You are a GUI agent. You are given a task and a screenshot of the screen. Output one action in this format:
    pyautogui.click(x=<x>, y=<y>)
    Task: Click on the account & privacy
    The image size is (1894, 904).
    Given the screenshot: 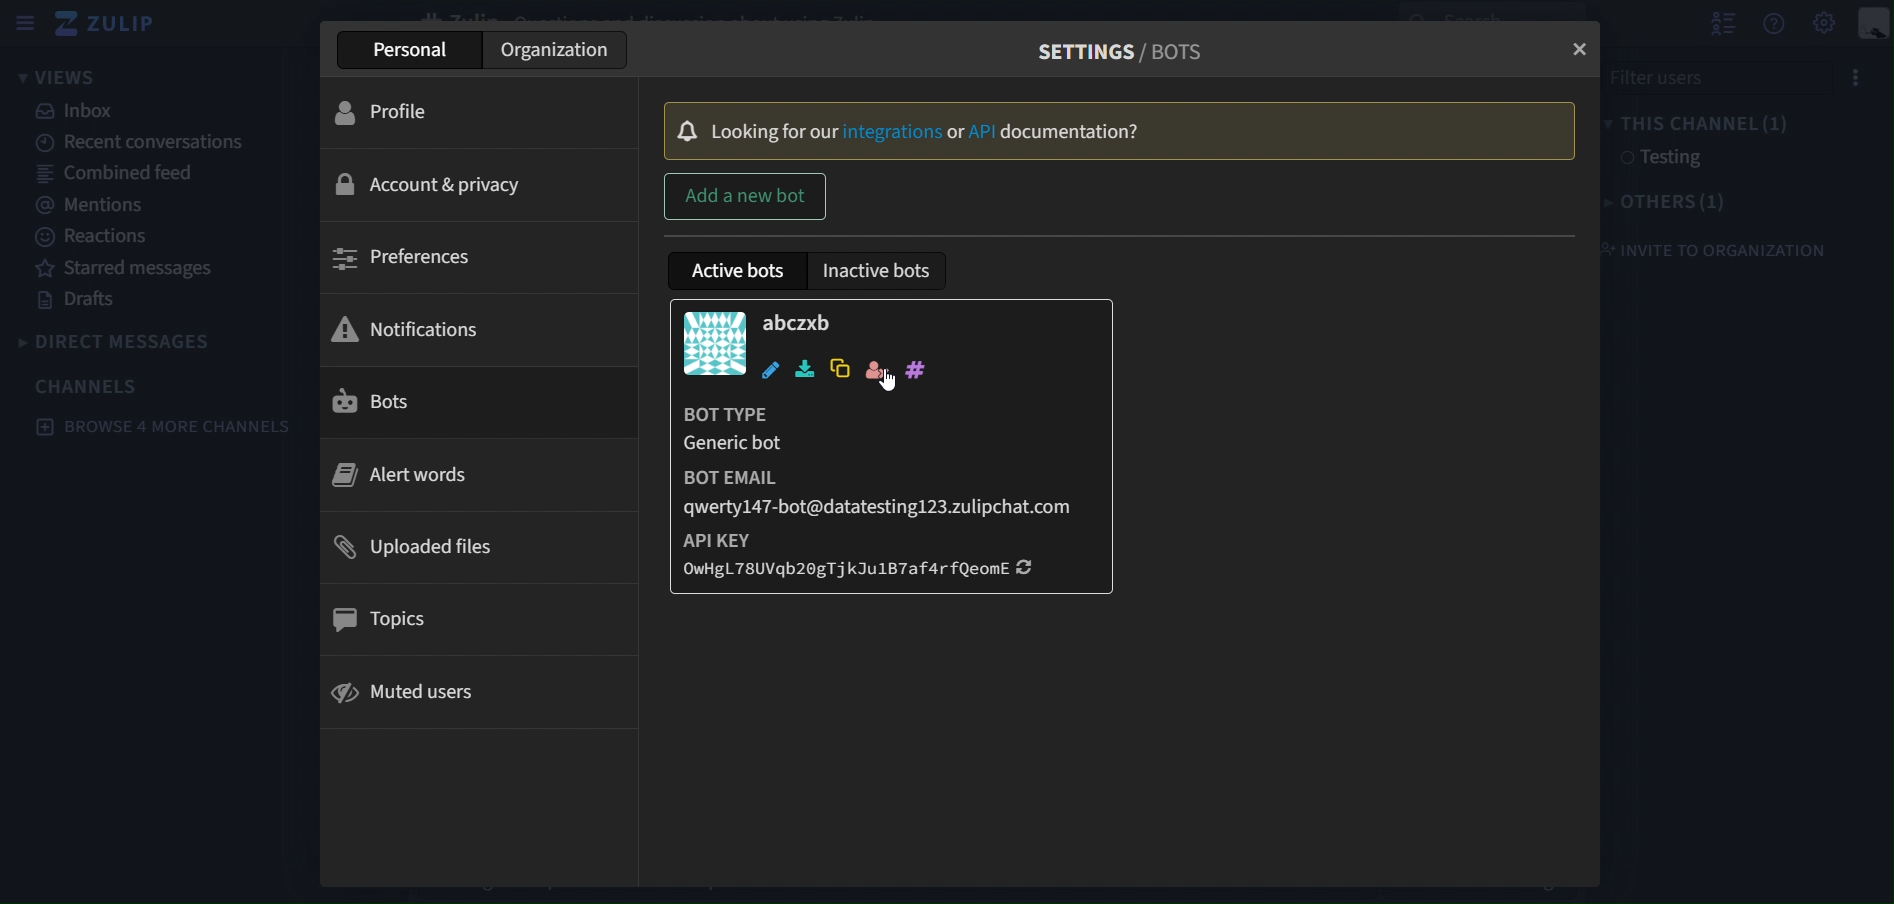 What is the action you would take?
    pyautogui.click(x=431, y=182)
    